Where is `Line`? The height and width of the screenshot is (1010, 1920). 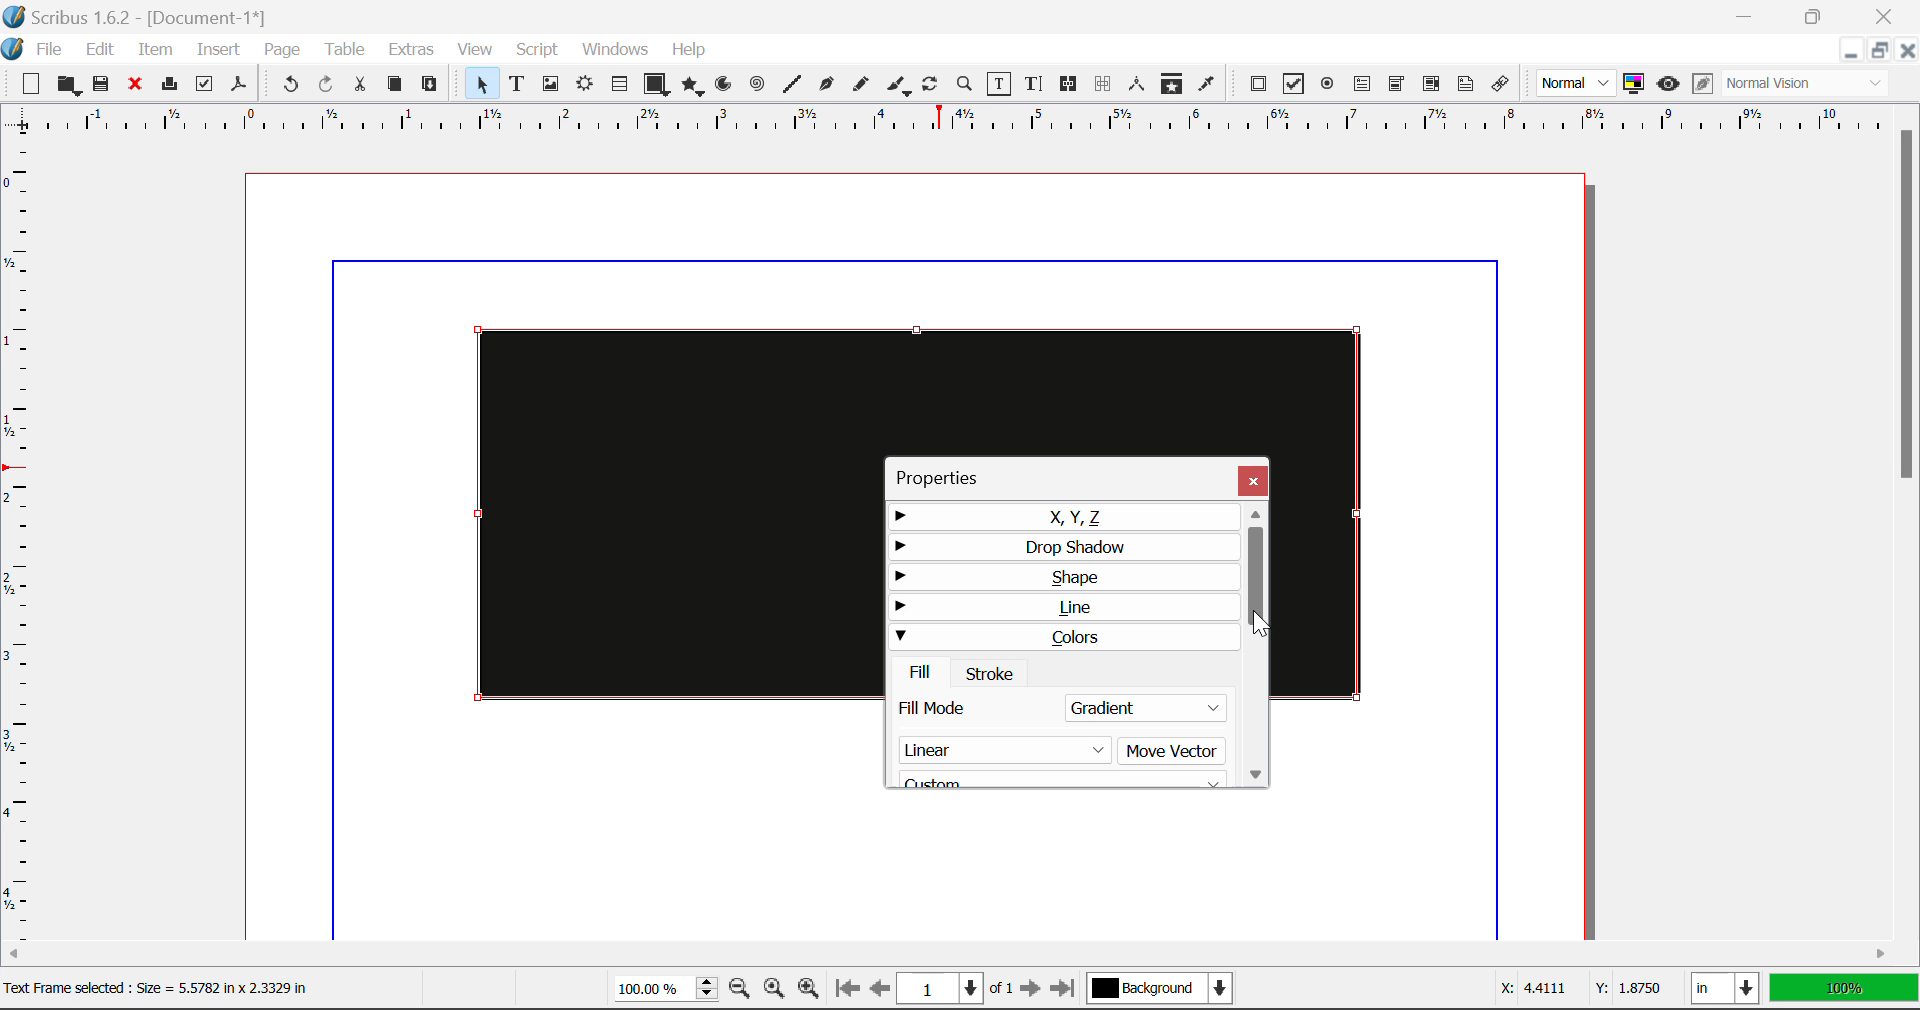 Line is located at coordinates (1063, 607).